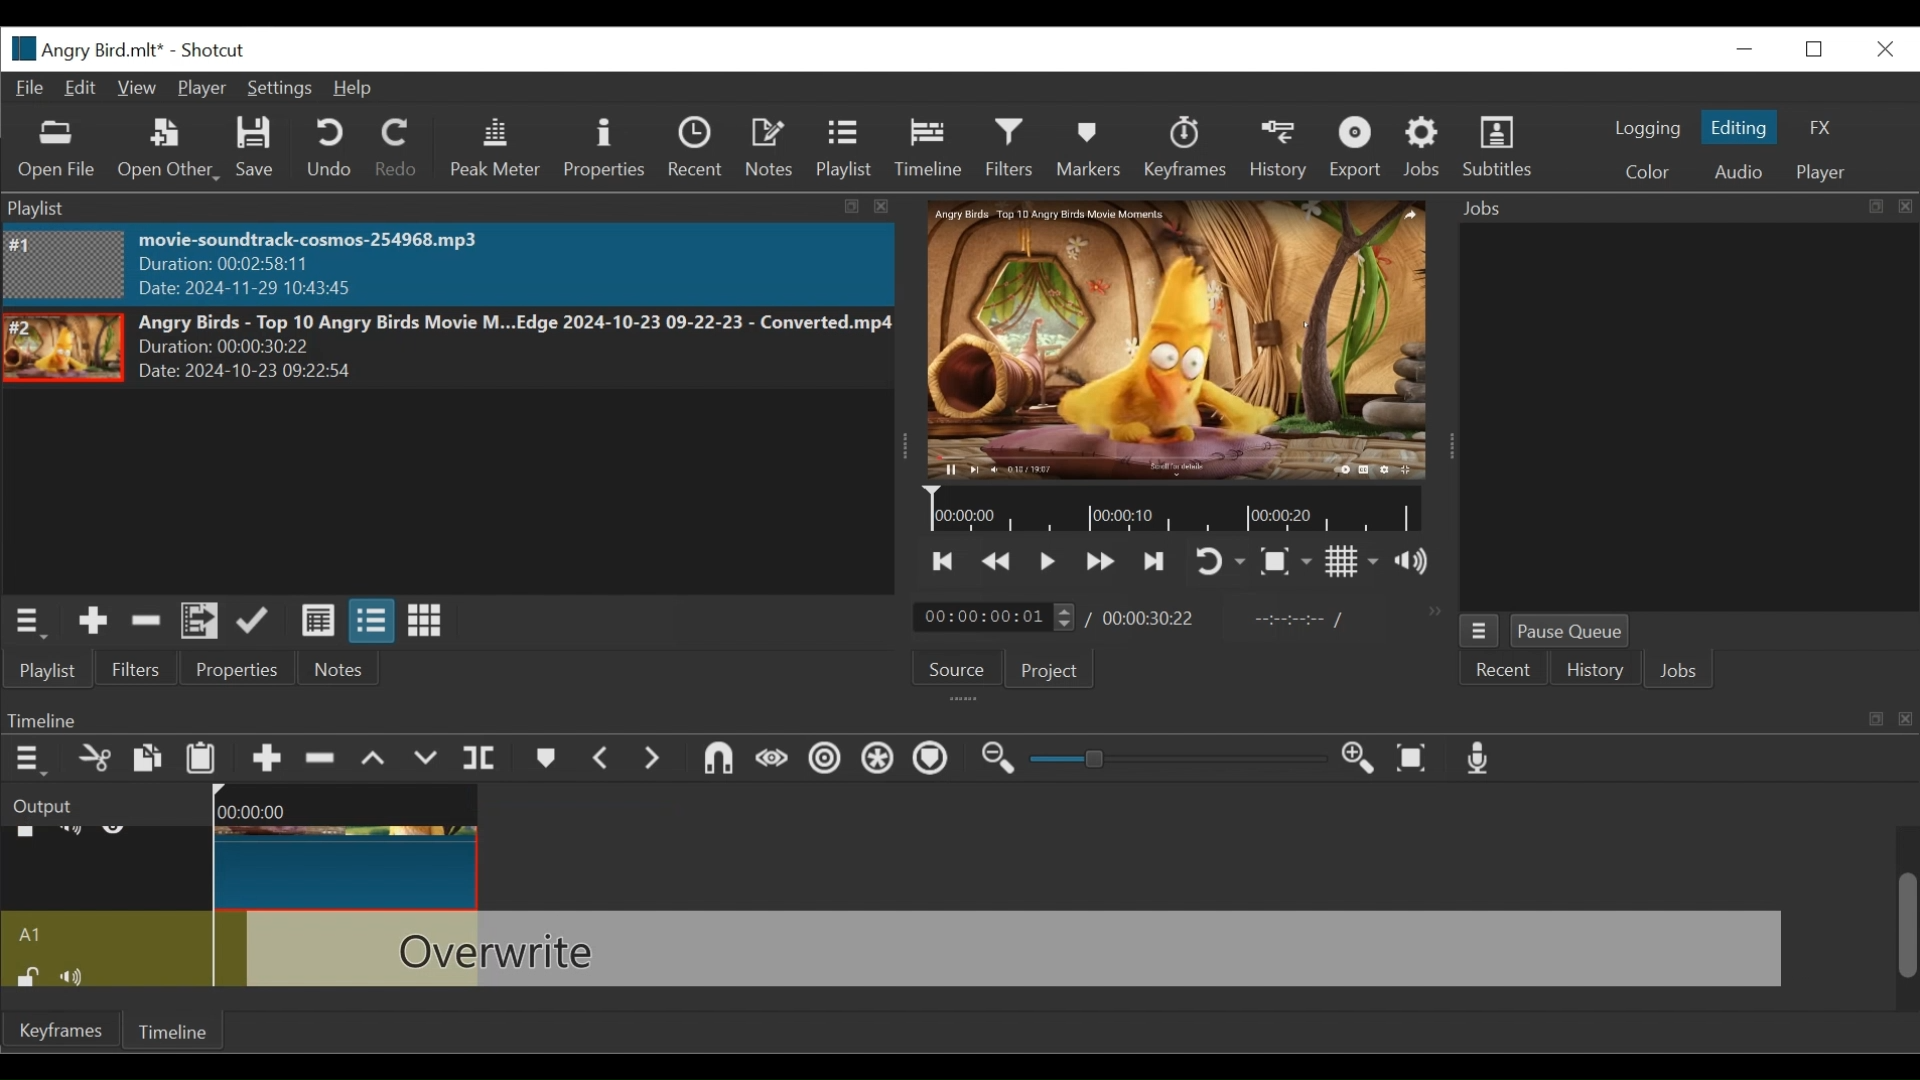  What do you see at coordinates (29, 761) in the screenshot?
I see `Timeline menu` at bounding box center [29, 761].